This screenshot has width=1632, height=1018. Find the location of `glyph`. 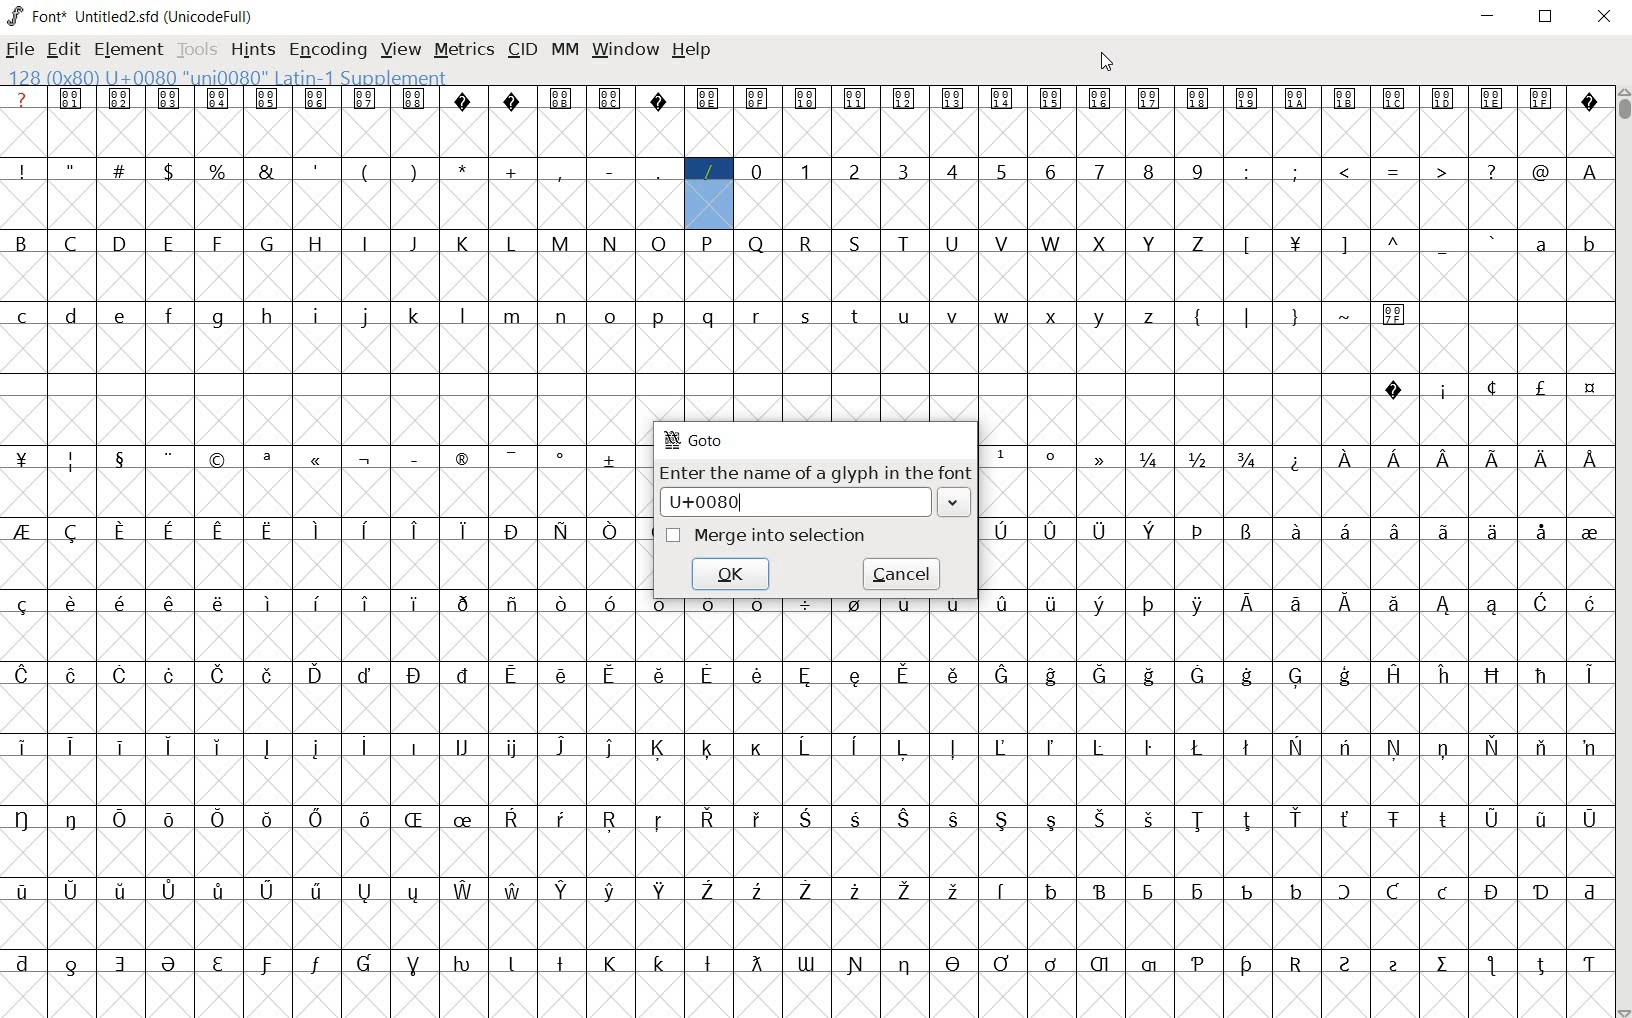

glyph is located at coordinates (270, 603).